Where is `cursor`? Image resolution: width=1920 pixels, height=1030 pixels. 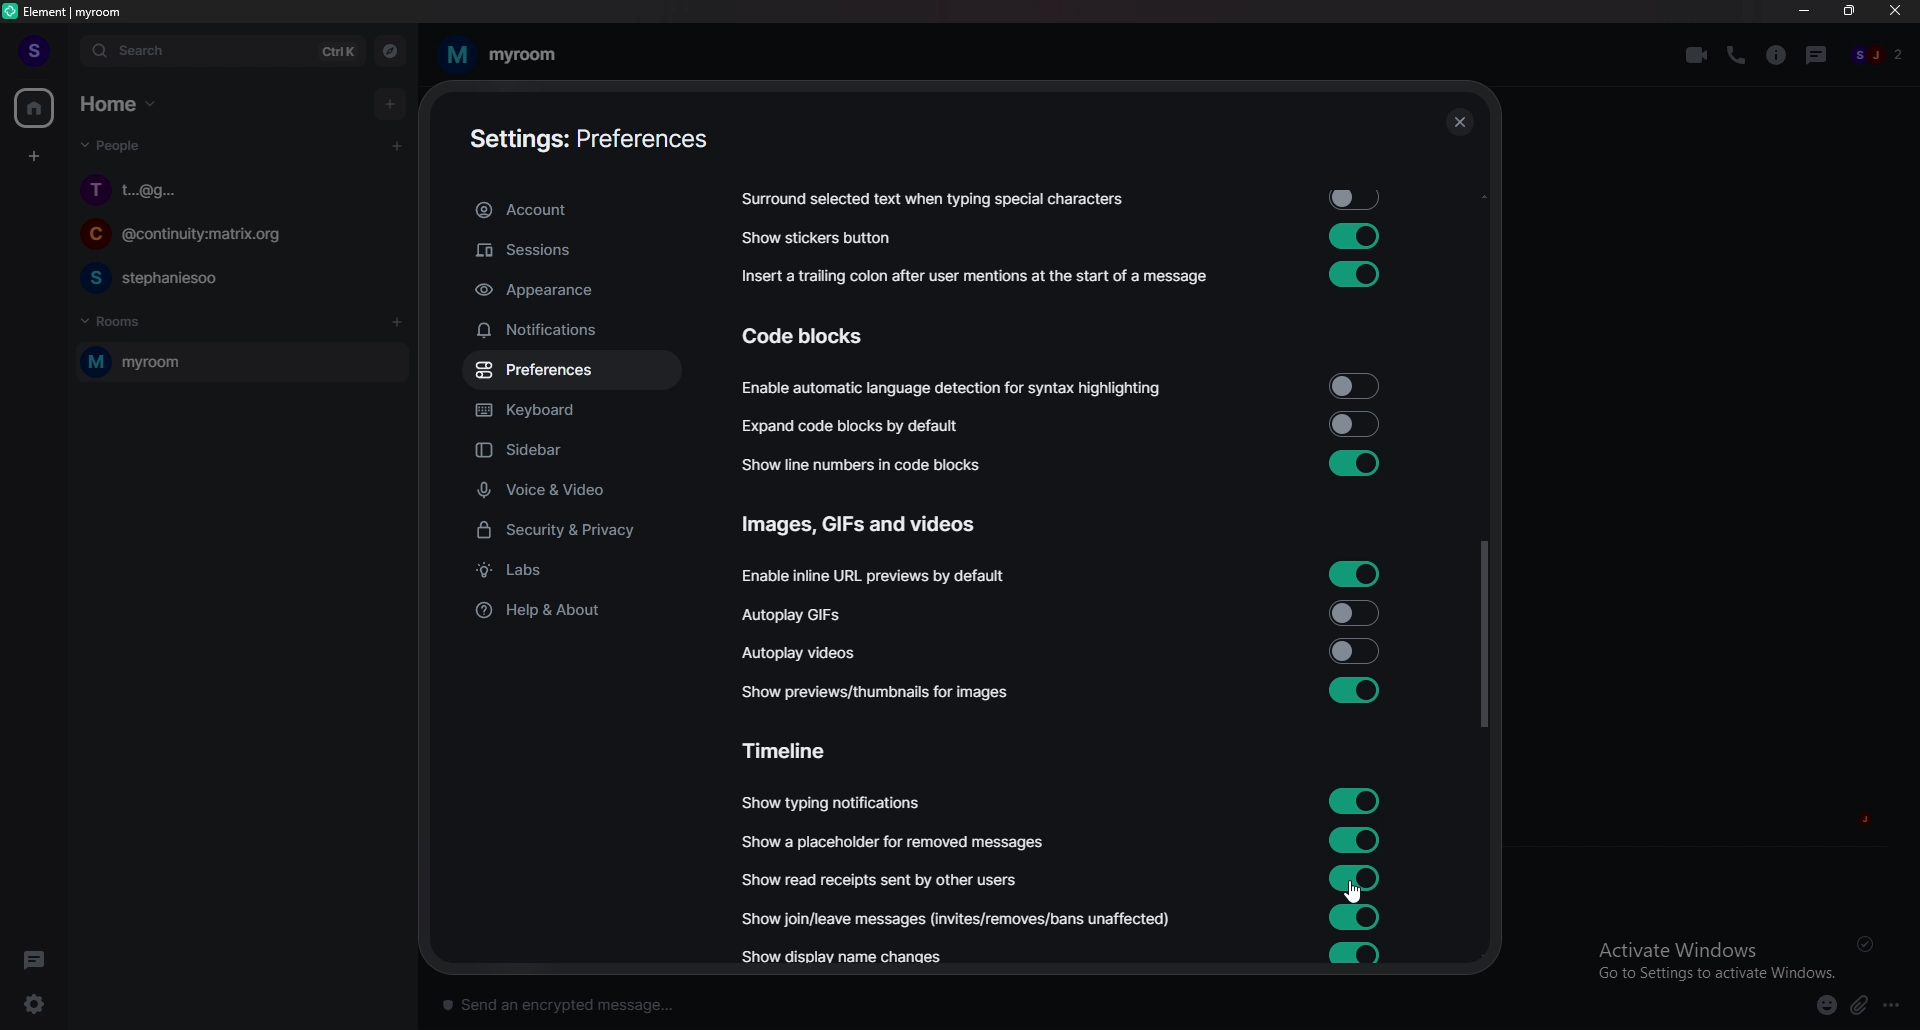
cursor is located at coordinates (1352, 892).